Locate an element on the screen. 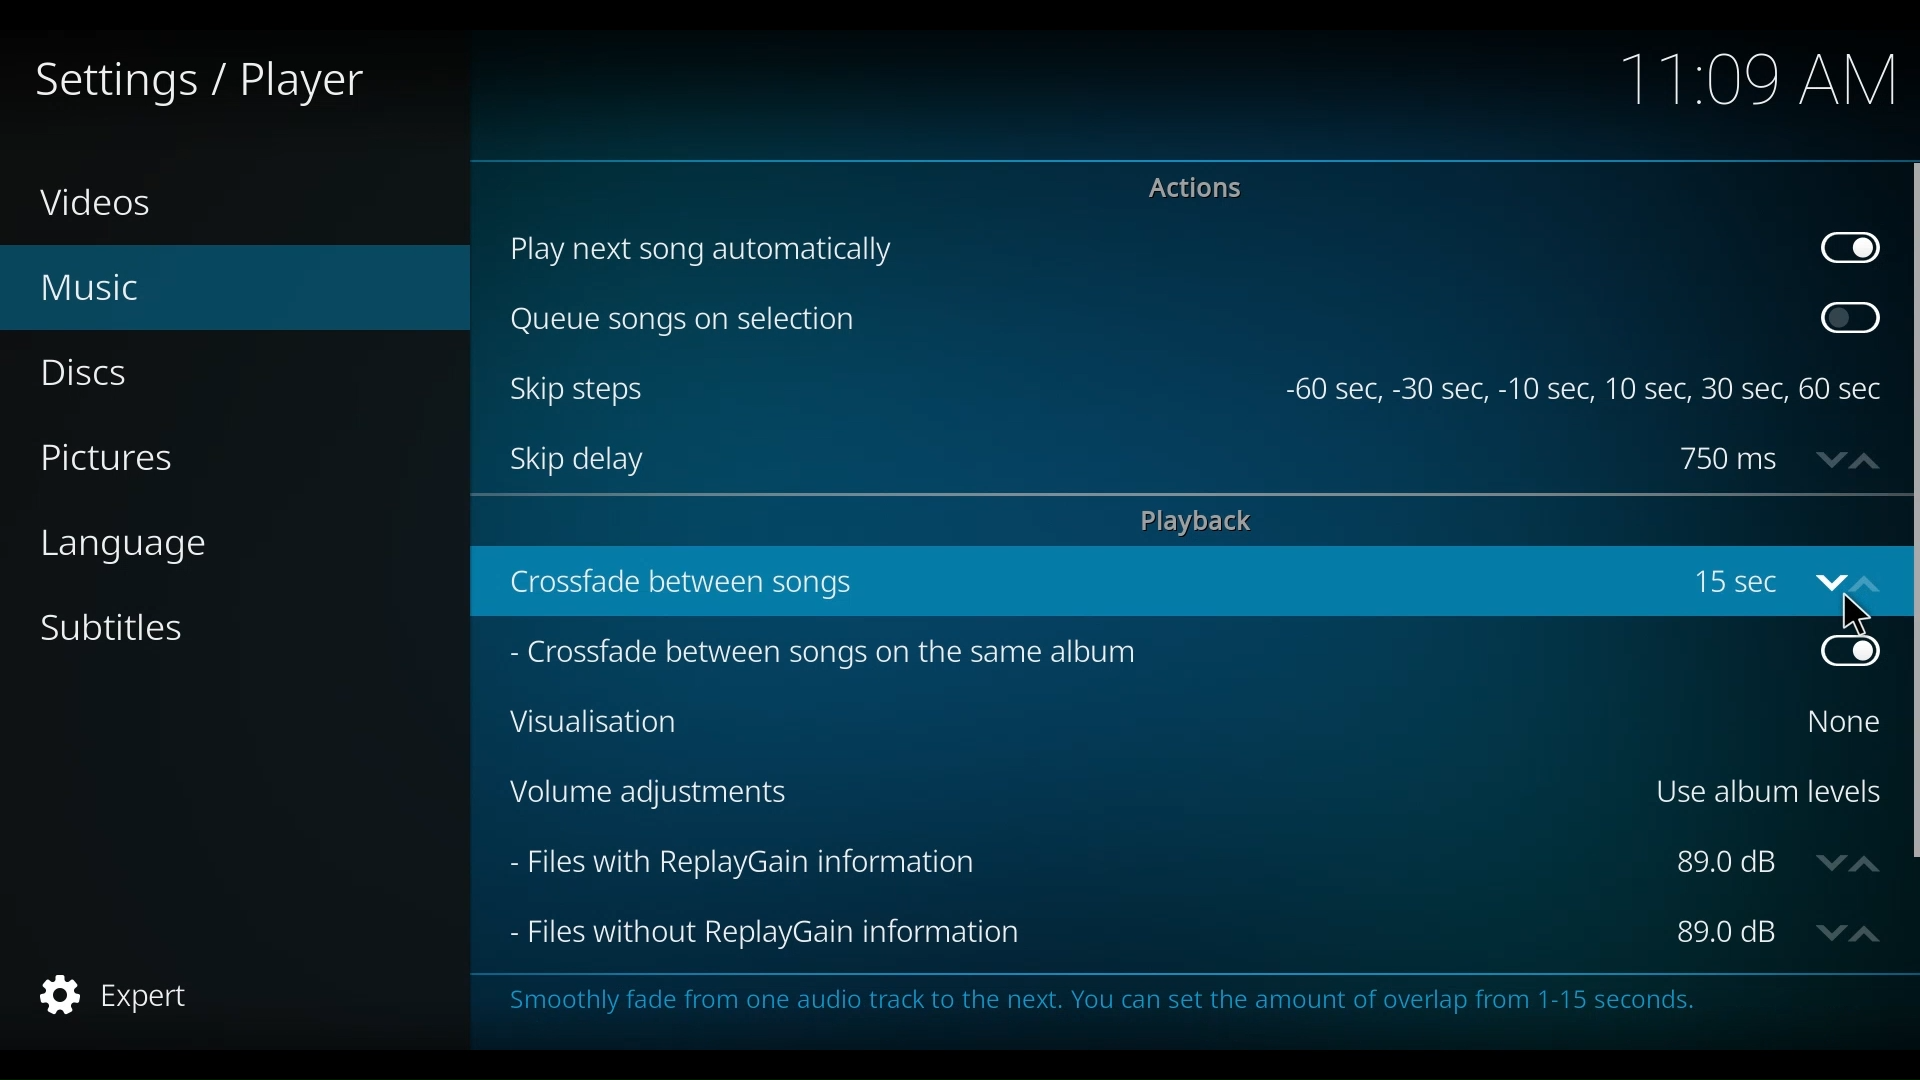 The width and height of the screenshot is (1920, 1080). Crossfade between songs on the same album is located at coordinates (1119, 649).